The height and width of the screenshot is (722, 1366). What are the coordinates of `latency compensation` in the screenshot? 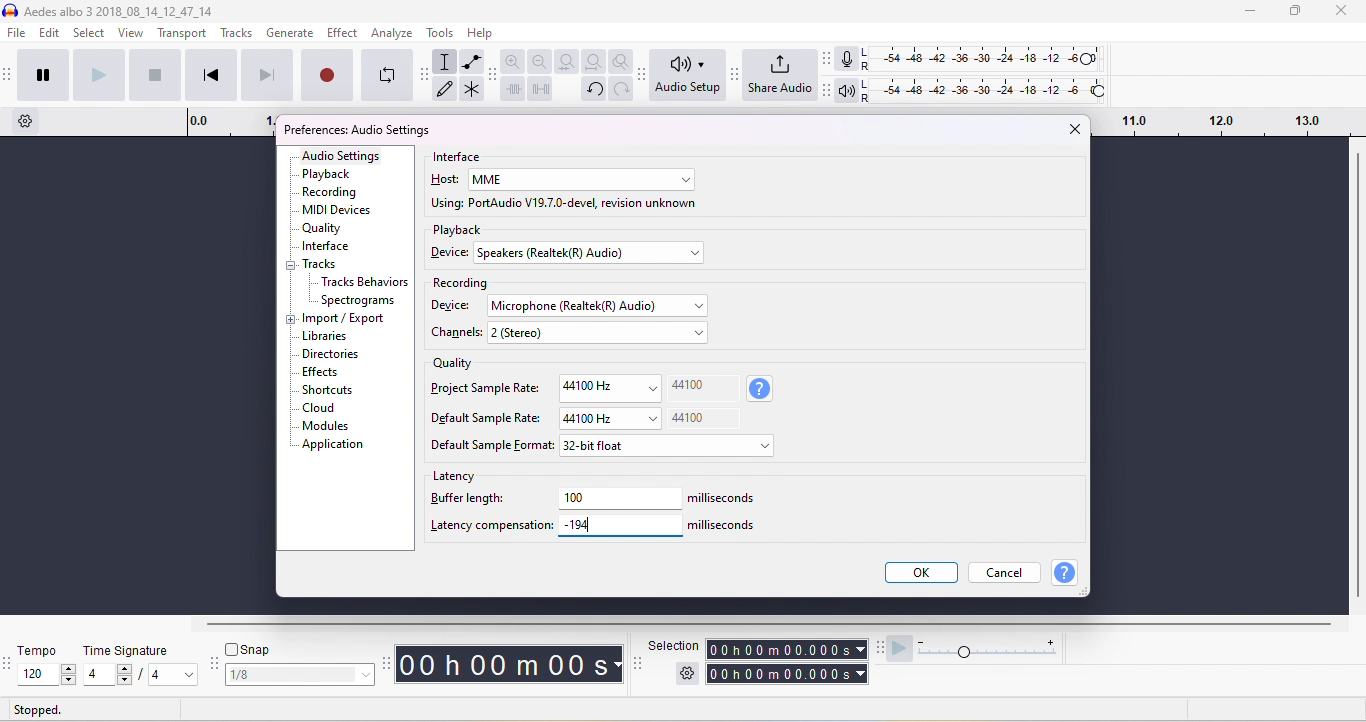 It's located at (491, 525).